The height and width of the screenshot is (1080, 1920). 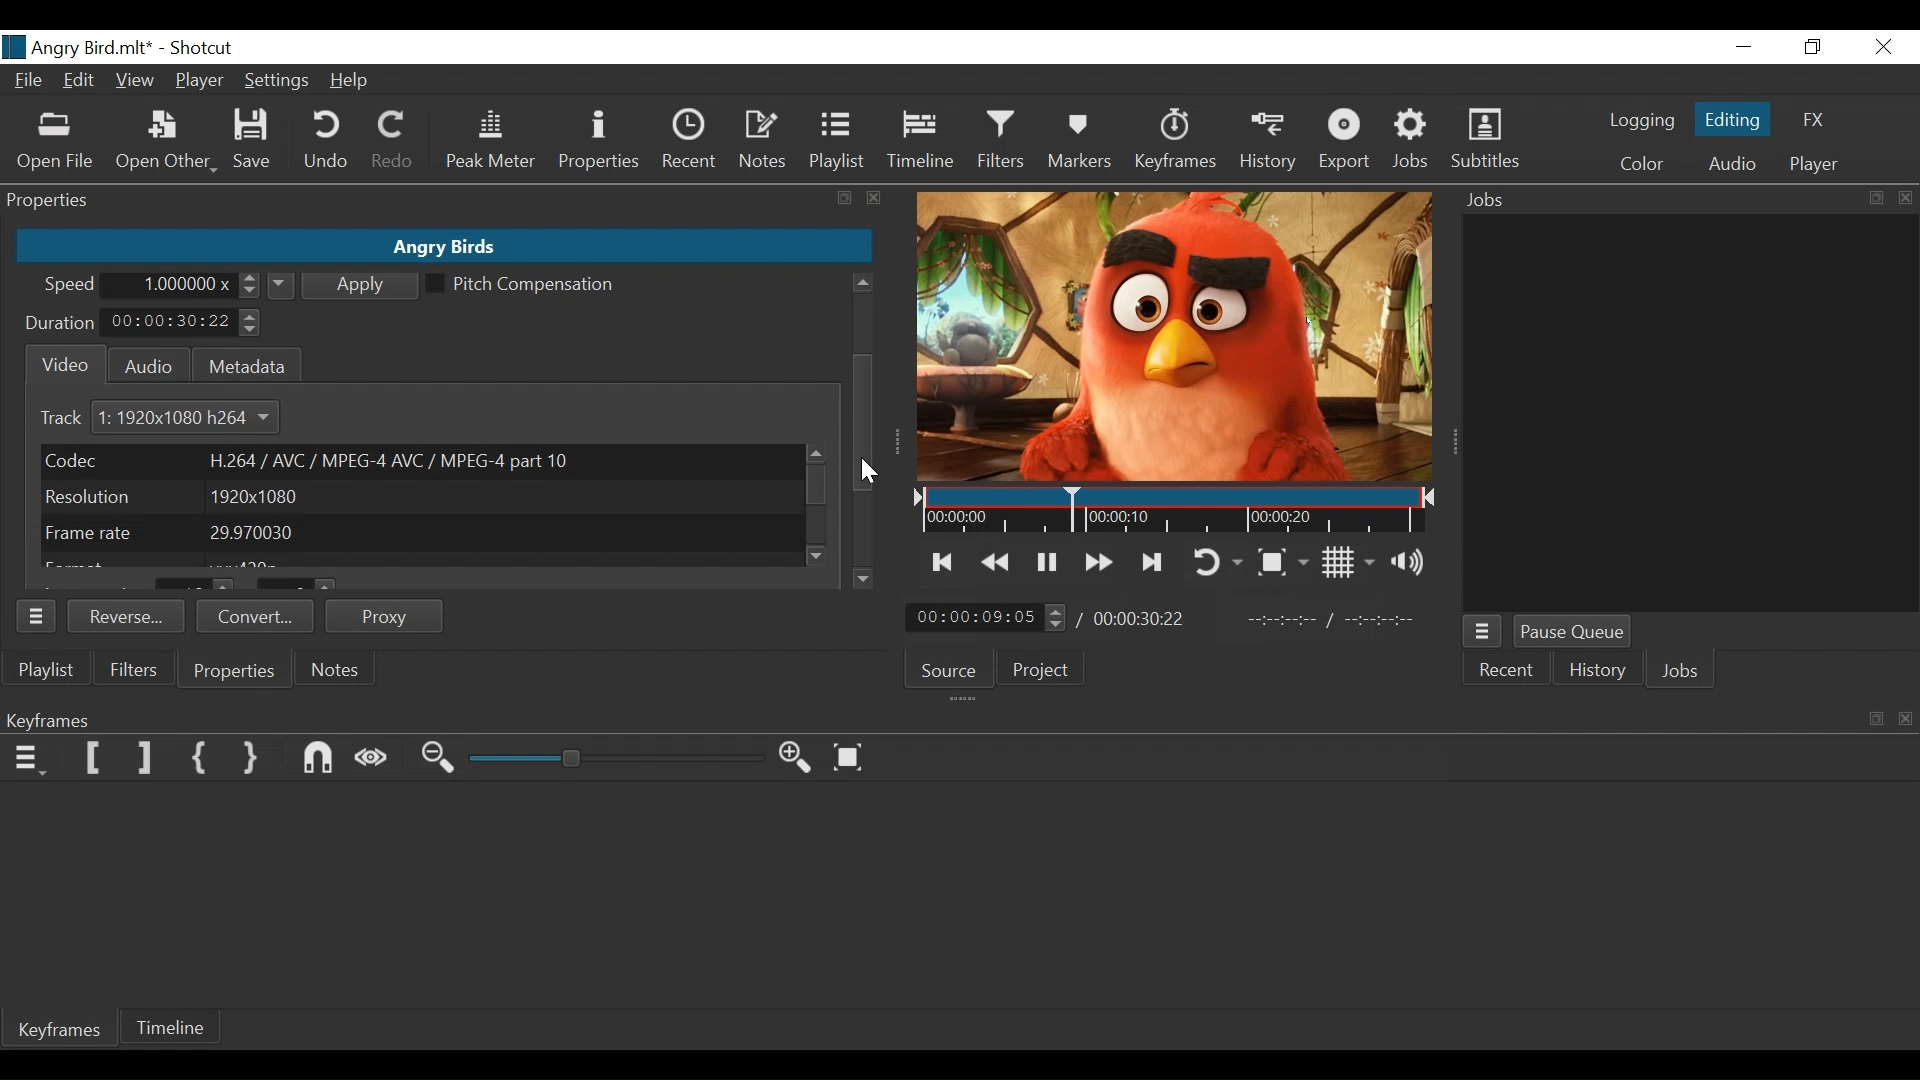 I want to click on Scrub while dragging, so click(x=373, y=760).